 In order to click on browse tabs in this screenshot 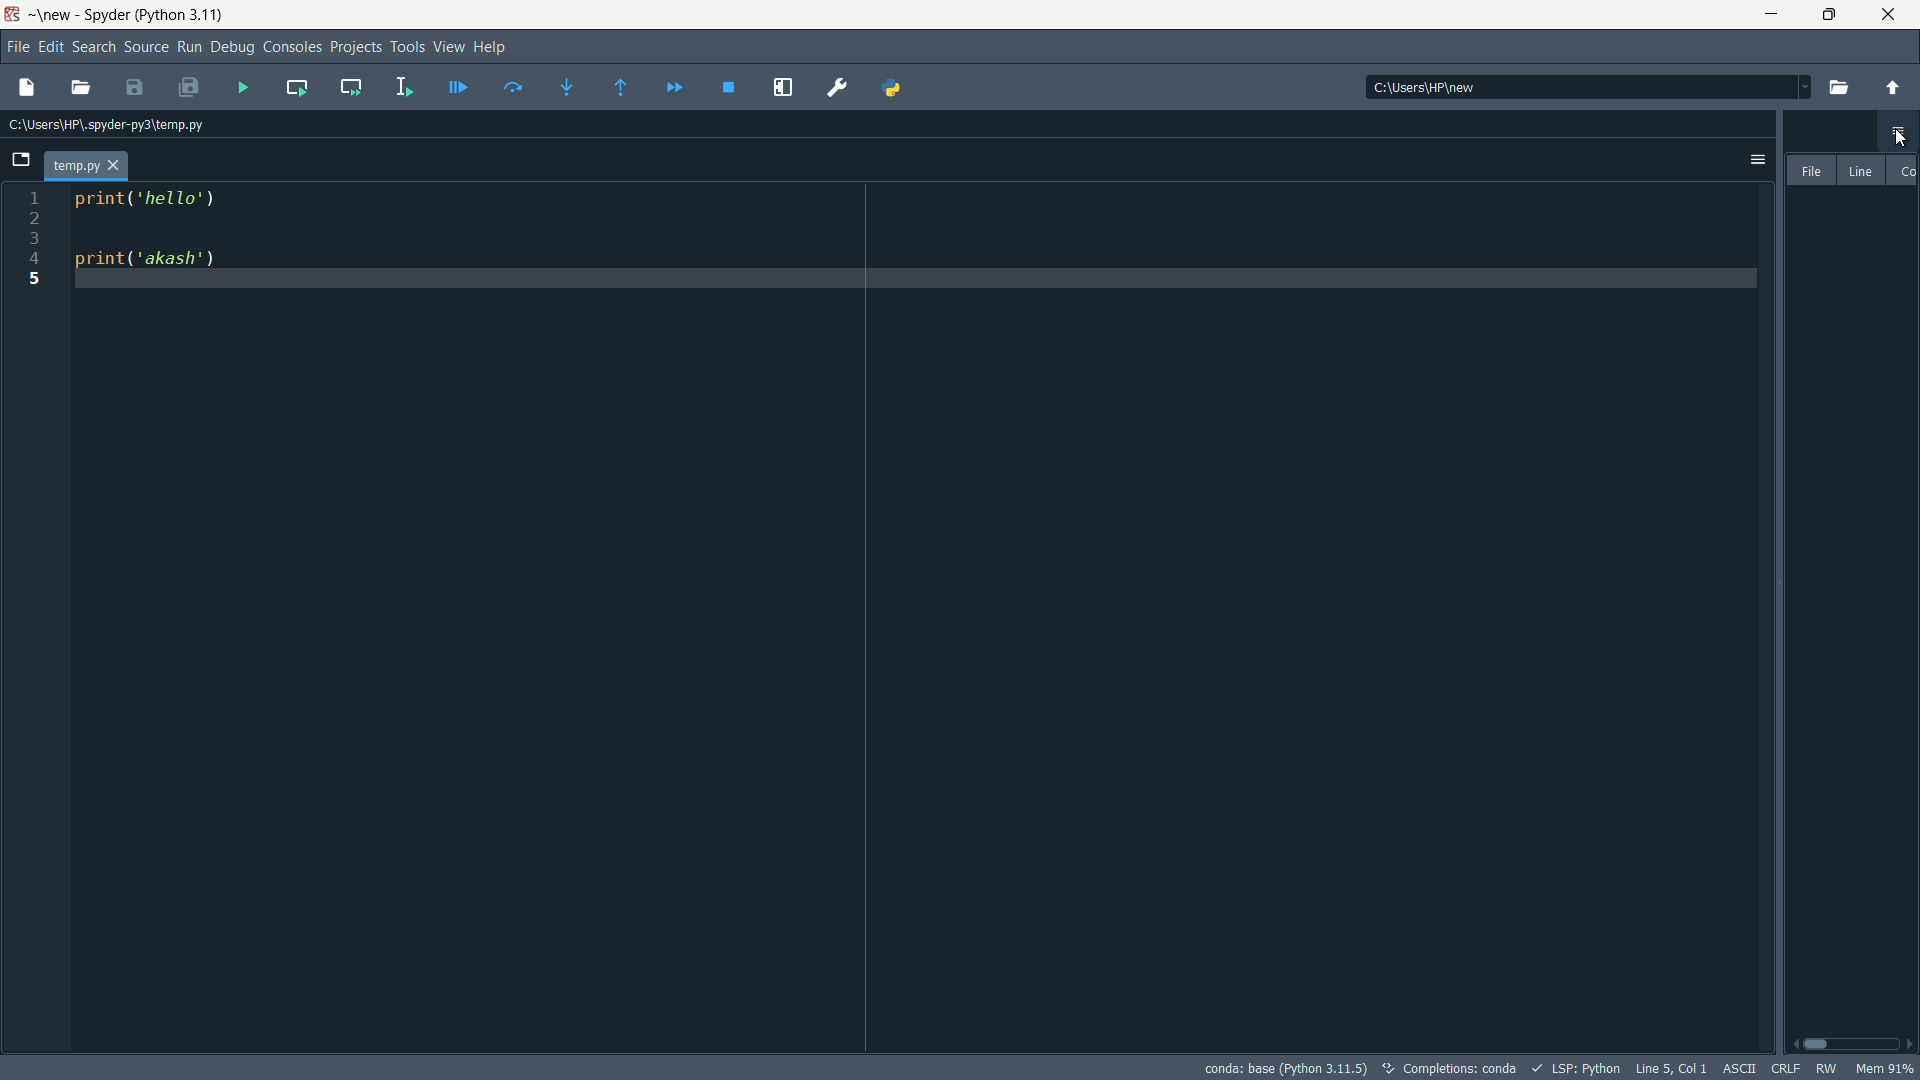, I will do `click(20, 162)`.